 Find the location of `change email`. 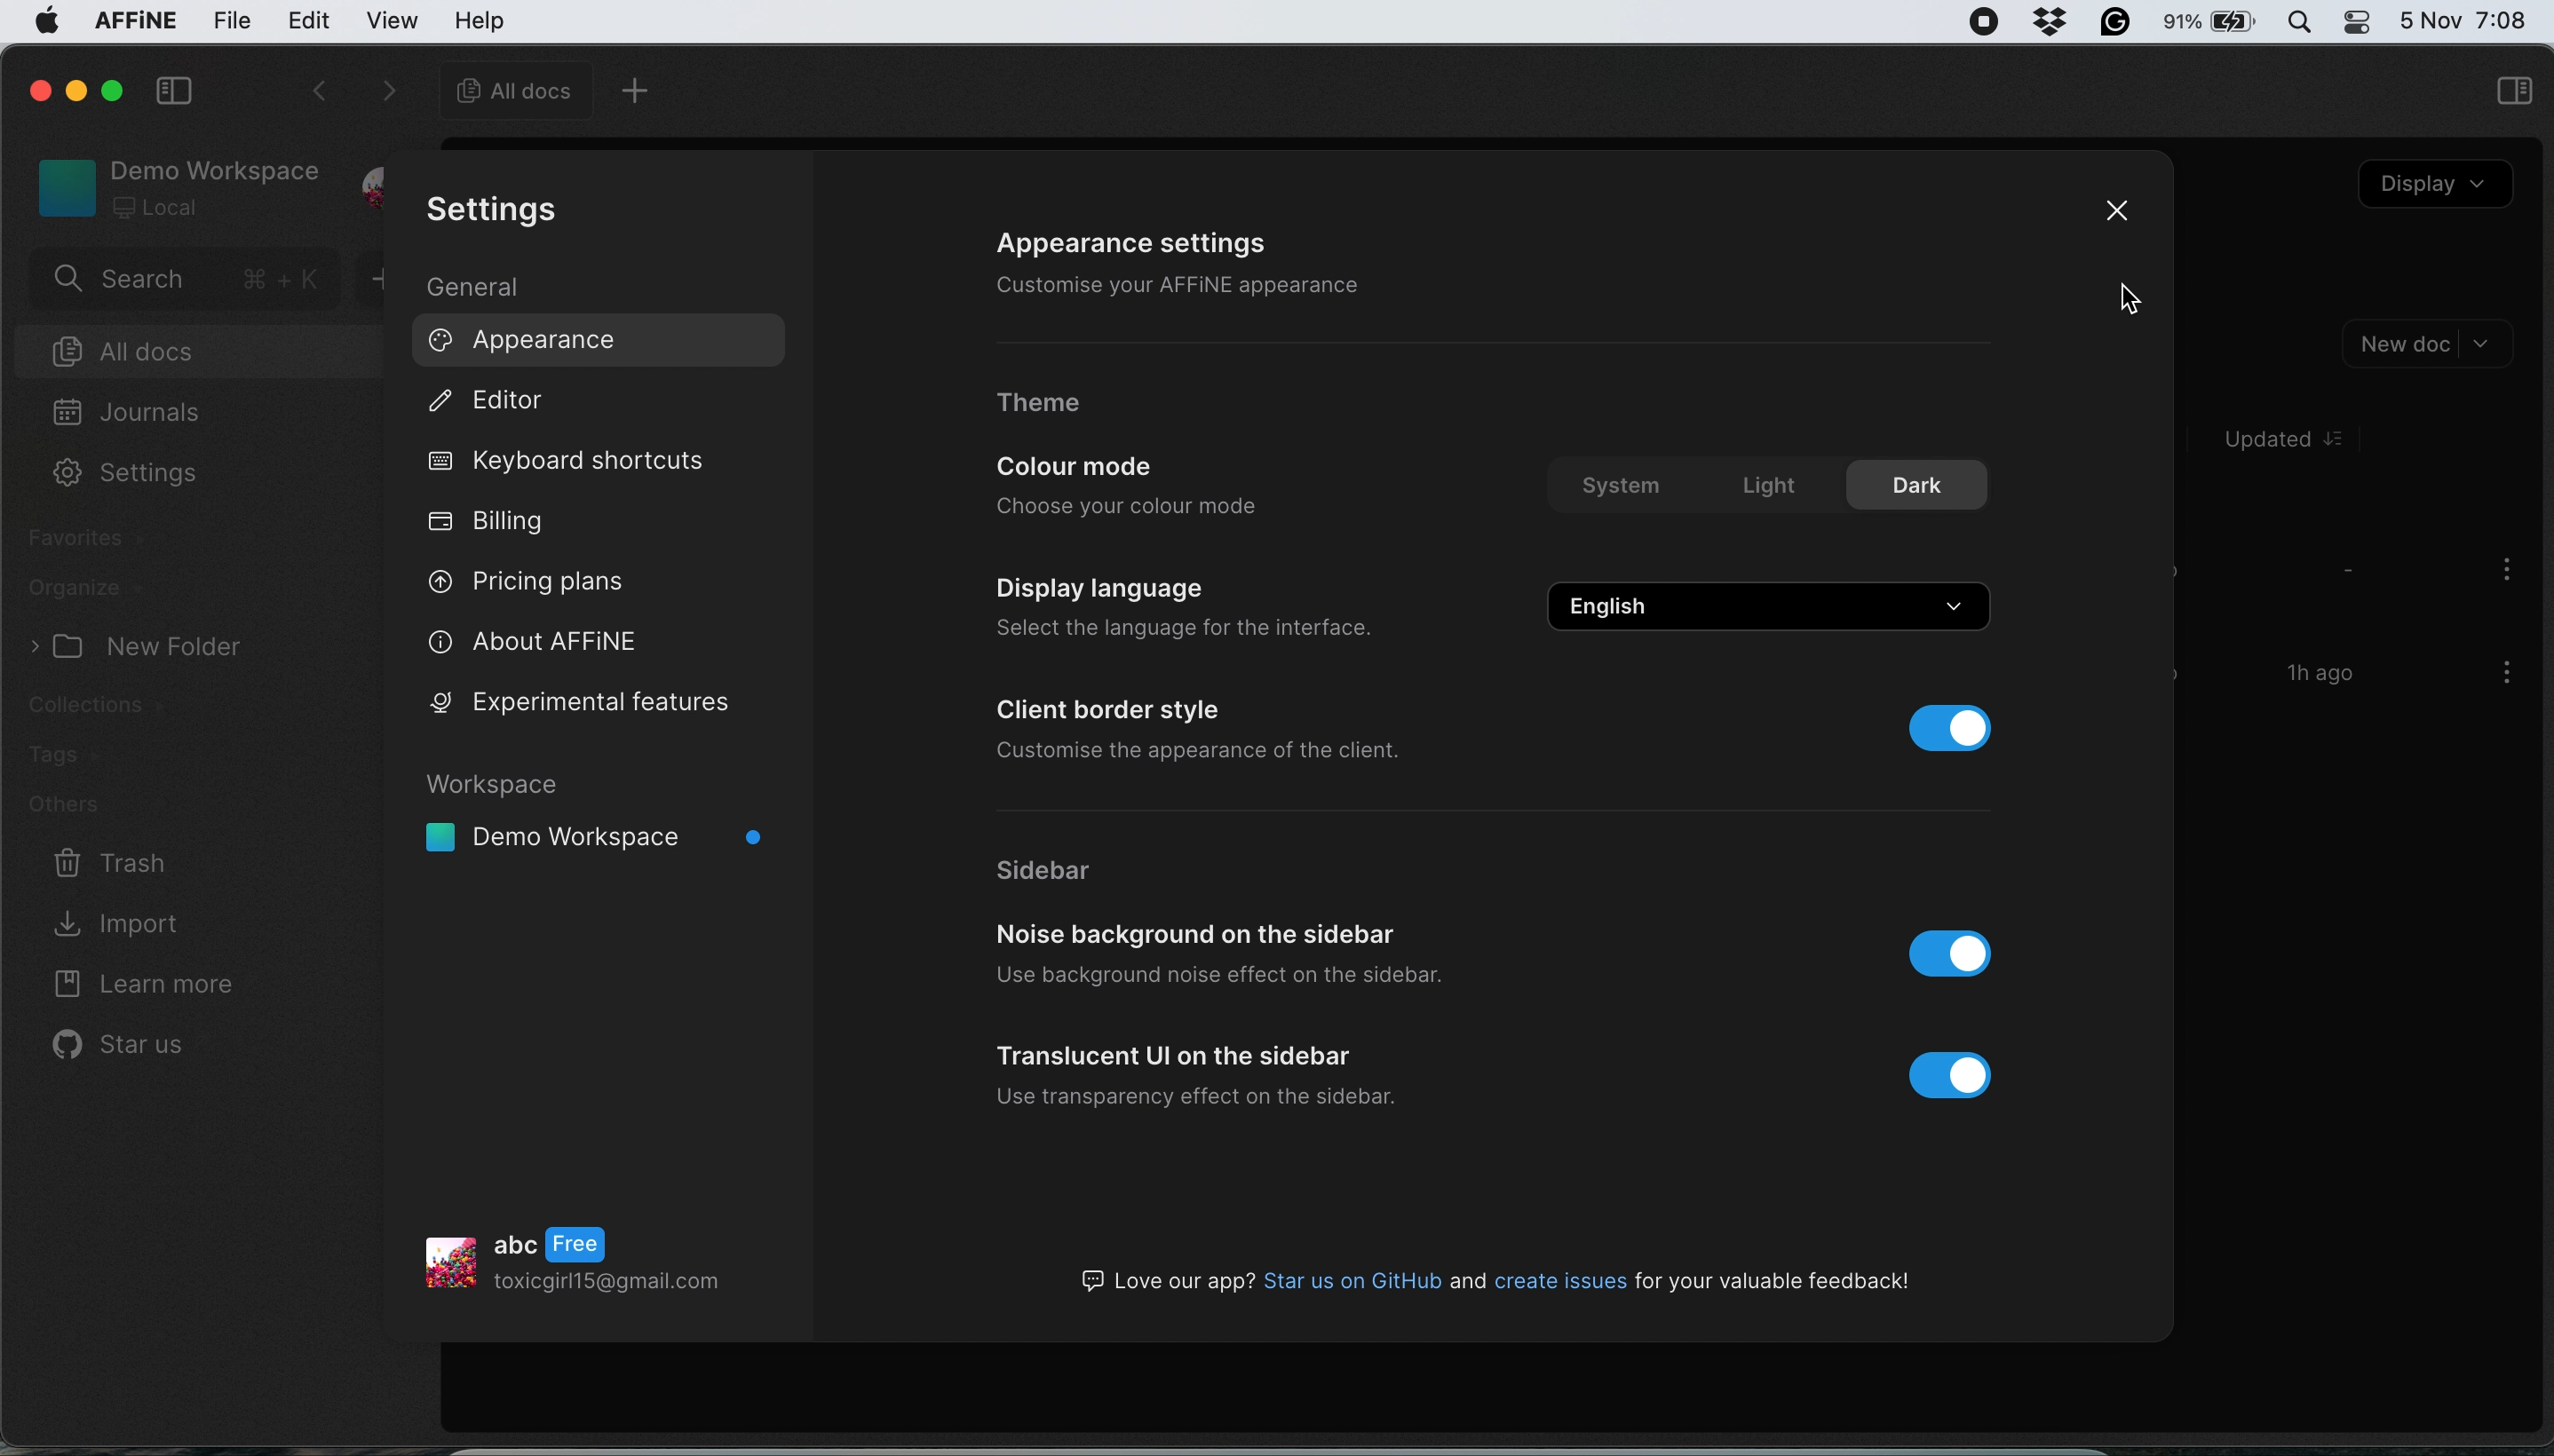

change email is located at coordinates (1902, 666).